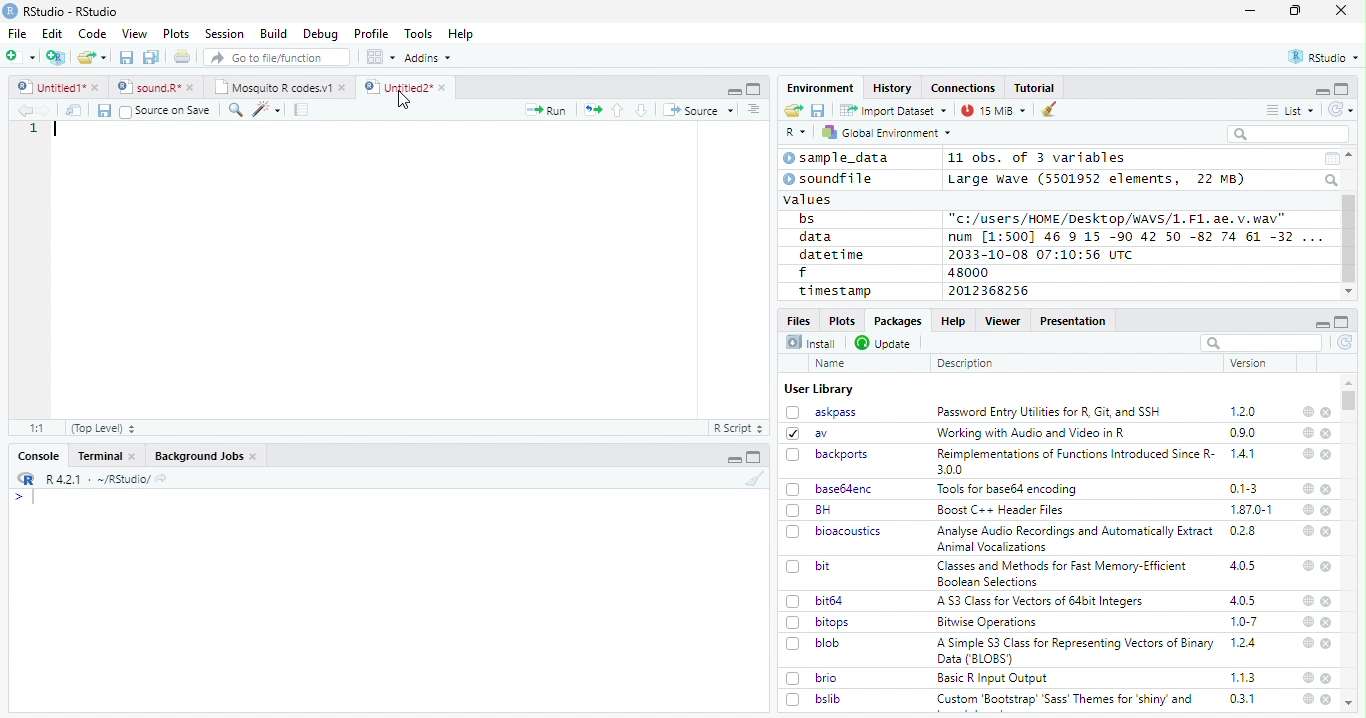  I want to click on num [1:500] 46 9 15 -90 42 50 -82 74 61 -32 ..., so click(1135, 236).